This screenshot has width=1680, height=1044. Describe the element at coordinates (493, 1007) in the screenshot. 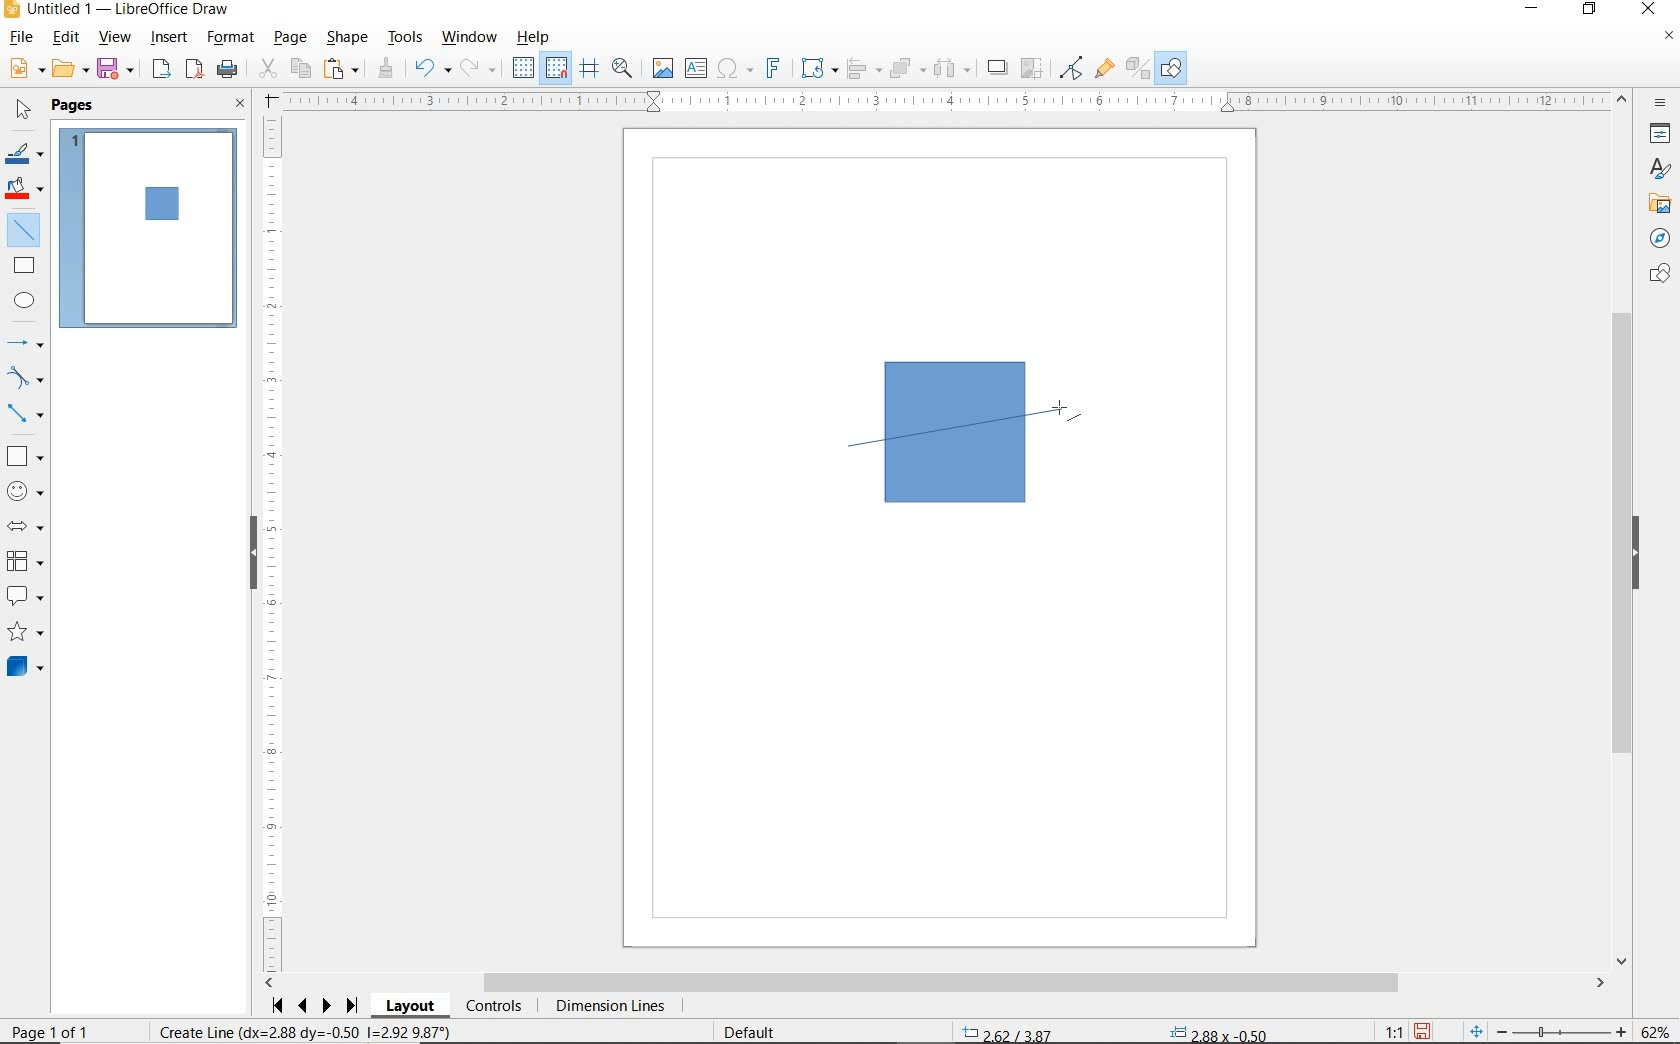

I see `CONTROLS` at that location.